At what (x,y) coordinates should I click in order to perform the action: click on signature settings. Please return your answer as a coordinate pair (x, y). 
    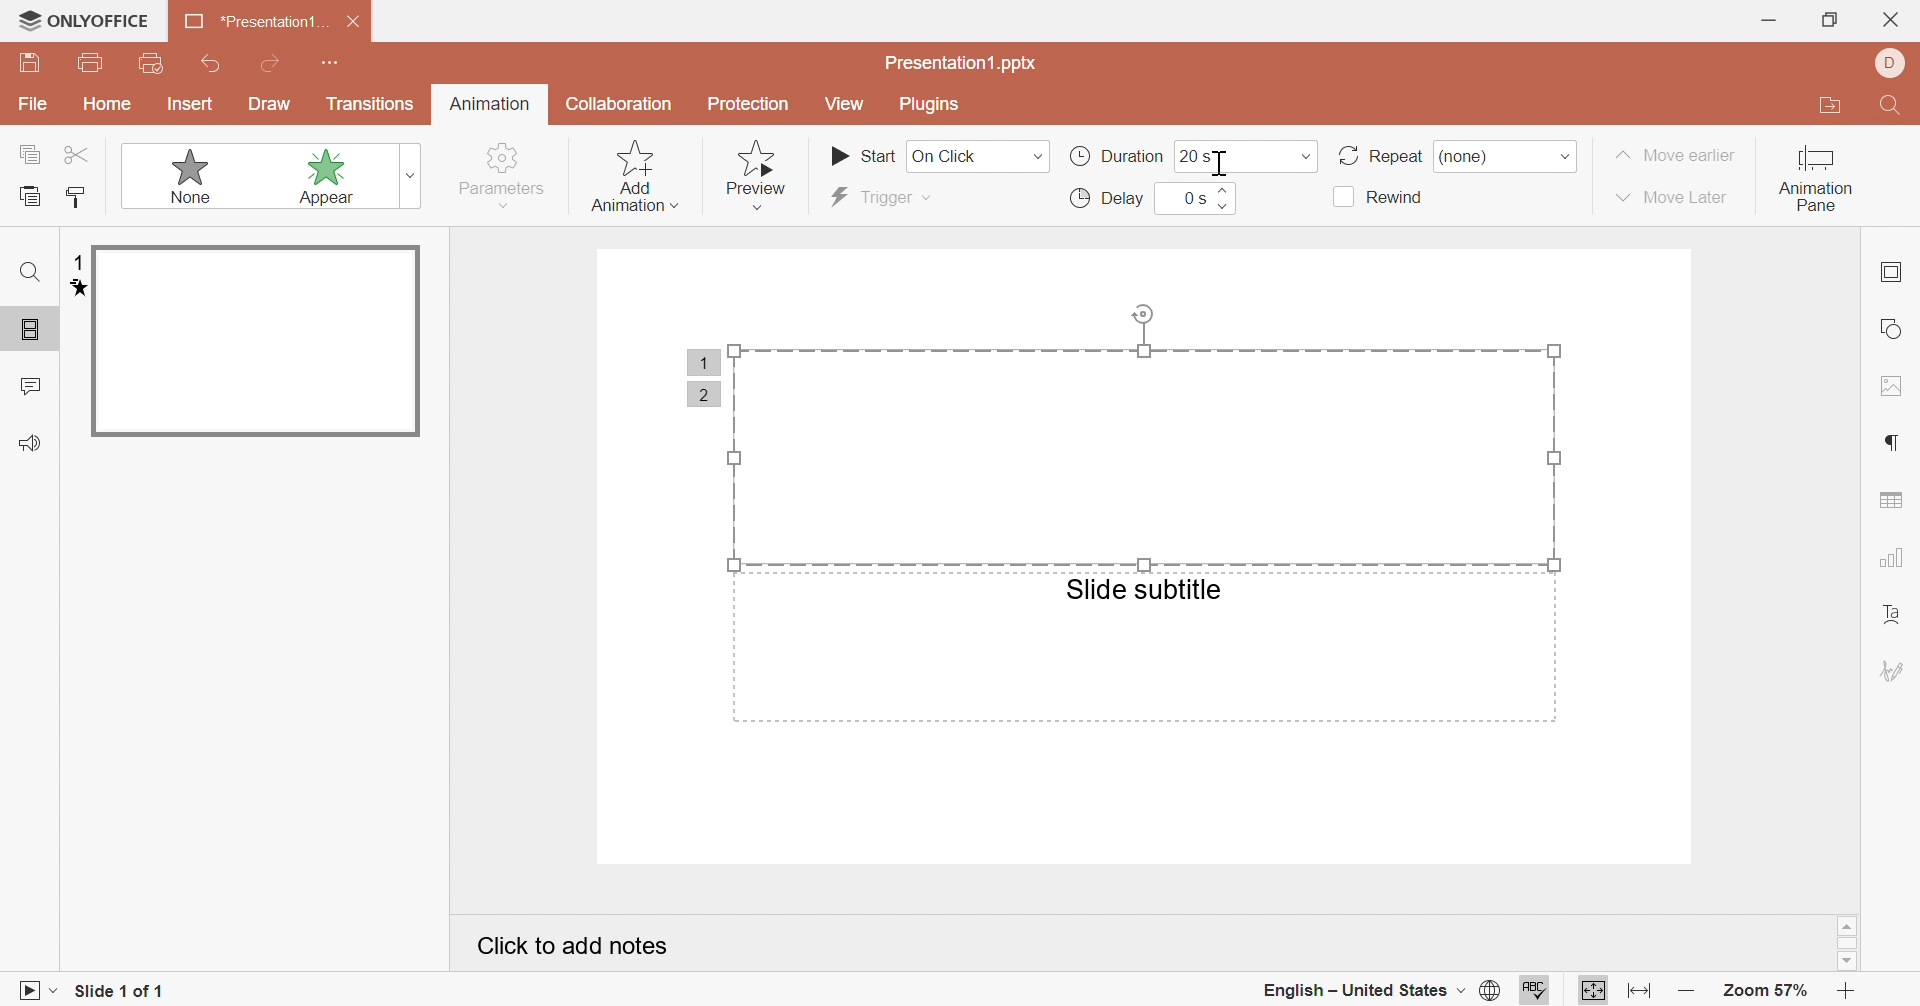
    Looking at the image, I should click on (1893, 670).